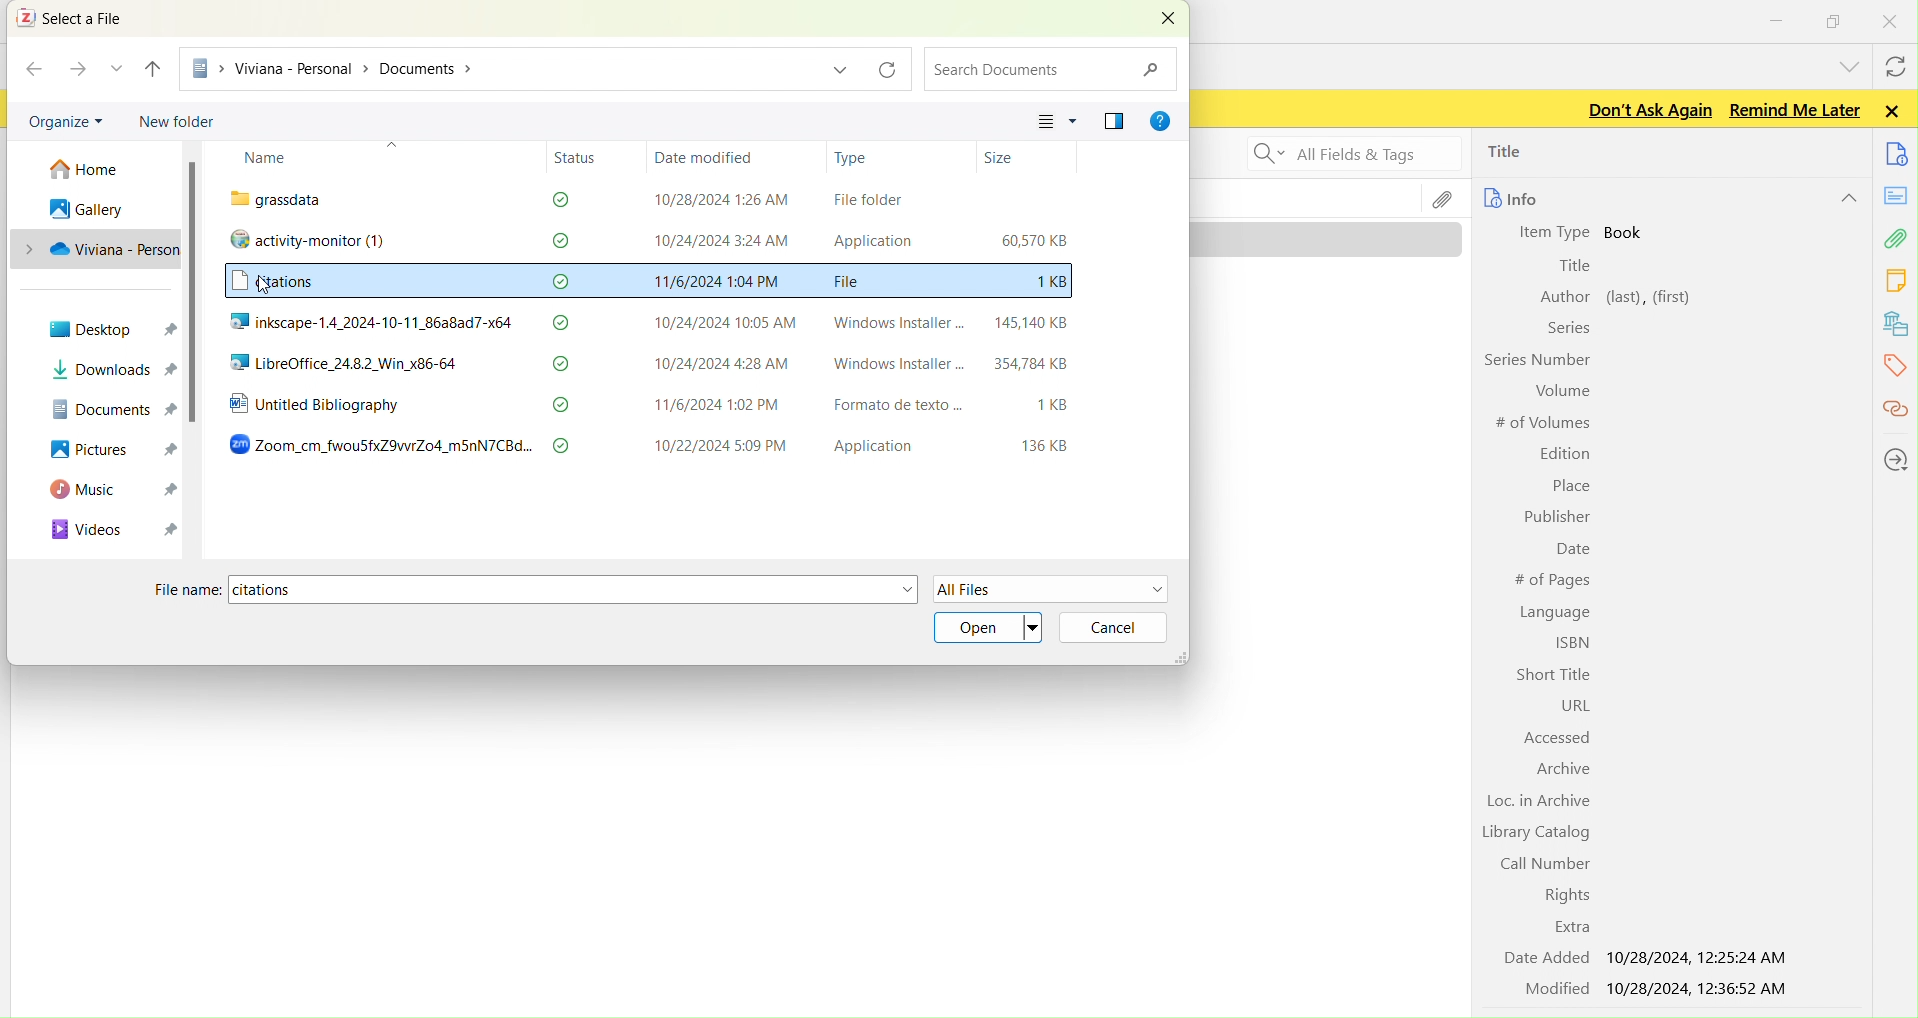 Image resolution: width=1918 pixels, height=1018 pixels. What do you see at coordinates (1835, 18) in the screenshot?
I see `windows` at bounding box center [1835, 18].